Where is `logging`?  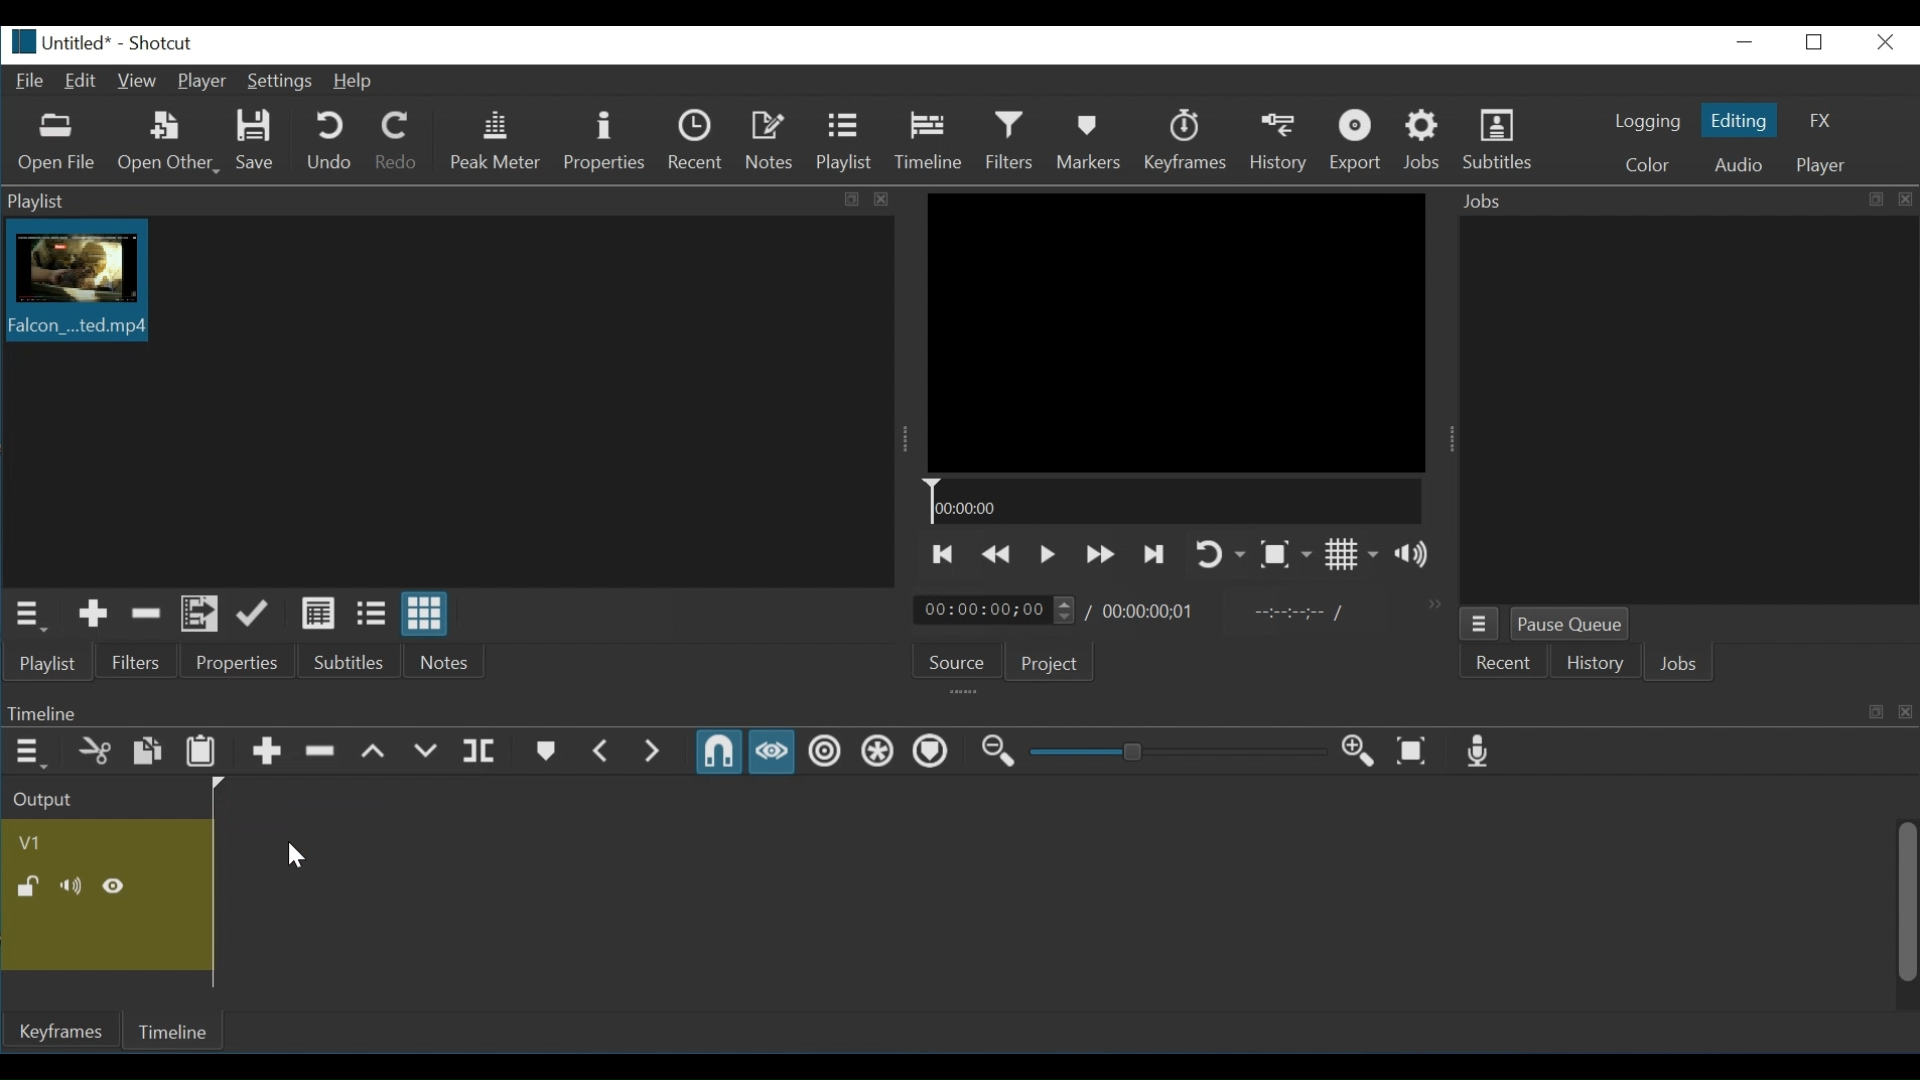
logging is located at coordinates (1648, 122).